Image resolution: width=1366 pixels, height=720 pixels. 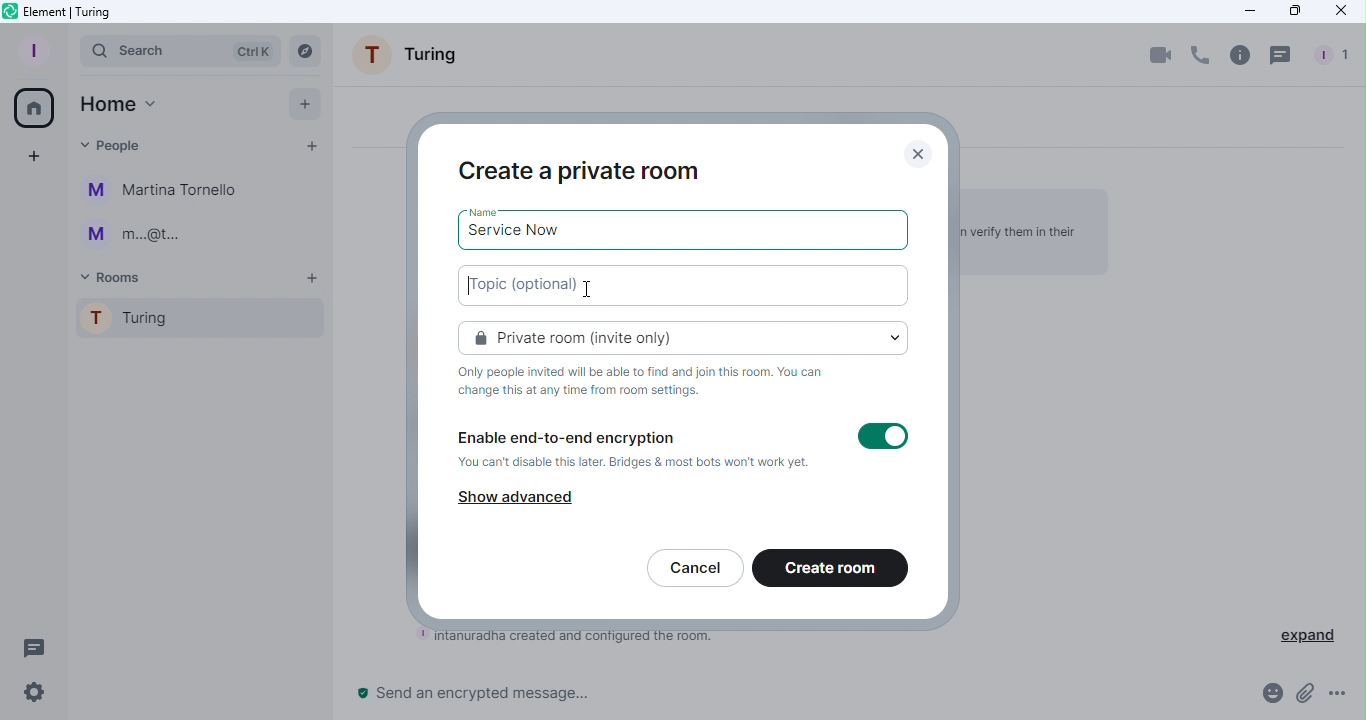 I want to click on Name, so click(x=496, y=210).